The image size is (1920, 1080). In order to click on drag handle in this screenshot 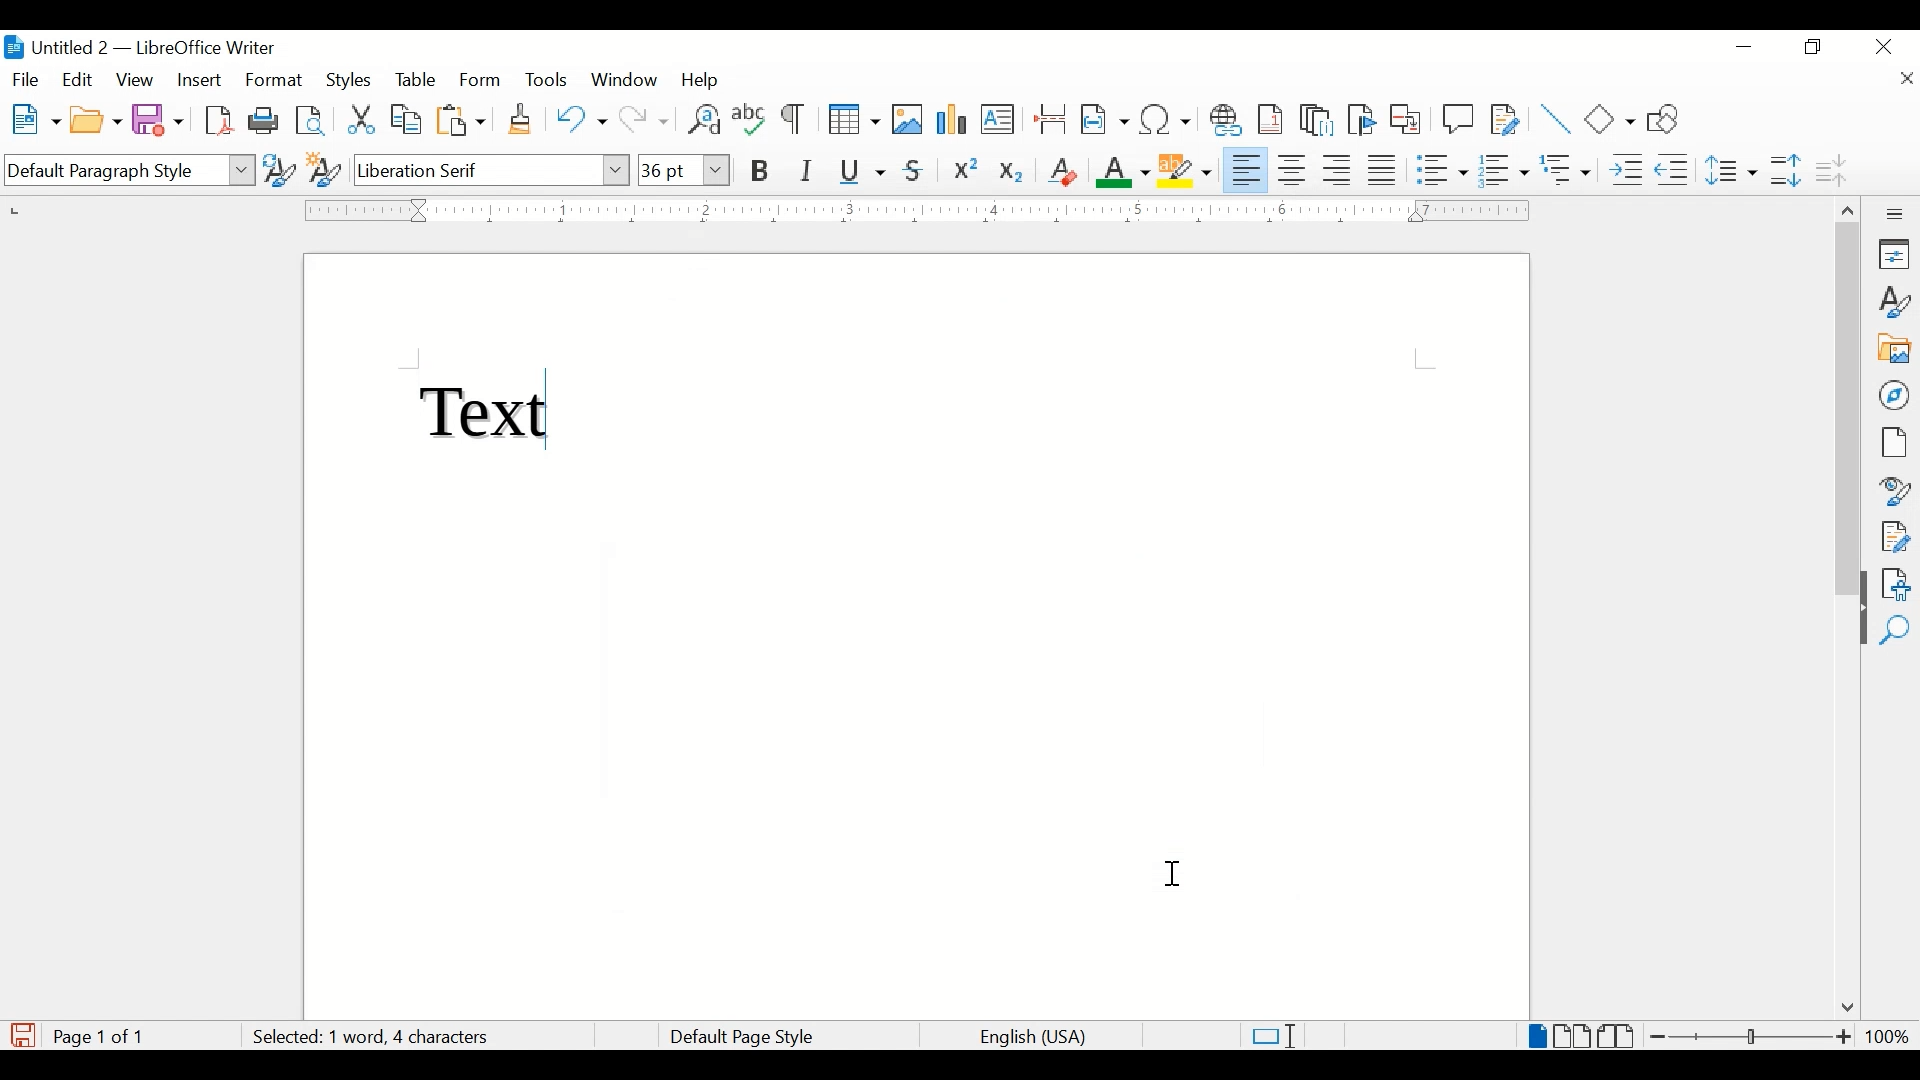, I will do `click(1855, 627)`.